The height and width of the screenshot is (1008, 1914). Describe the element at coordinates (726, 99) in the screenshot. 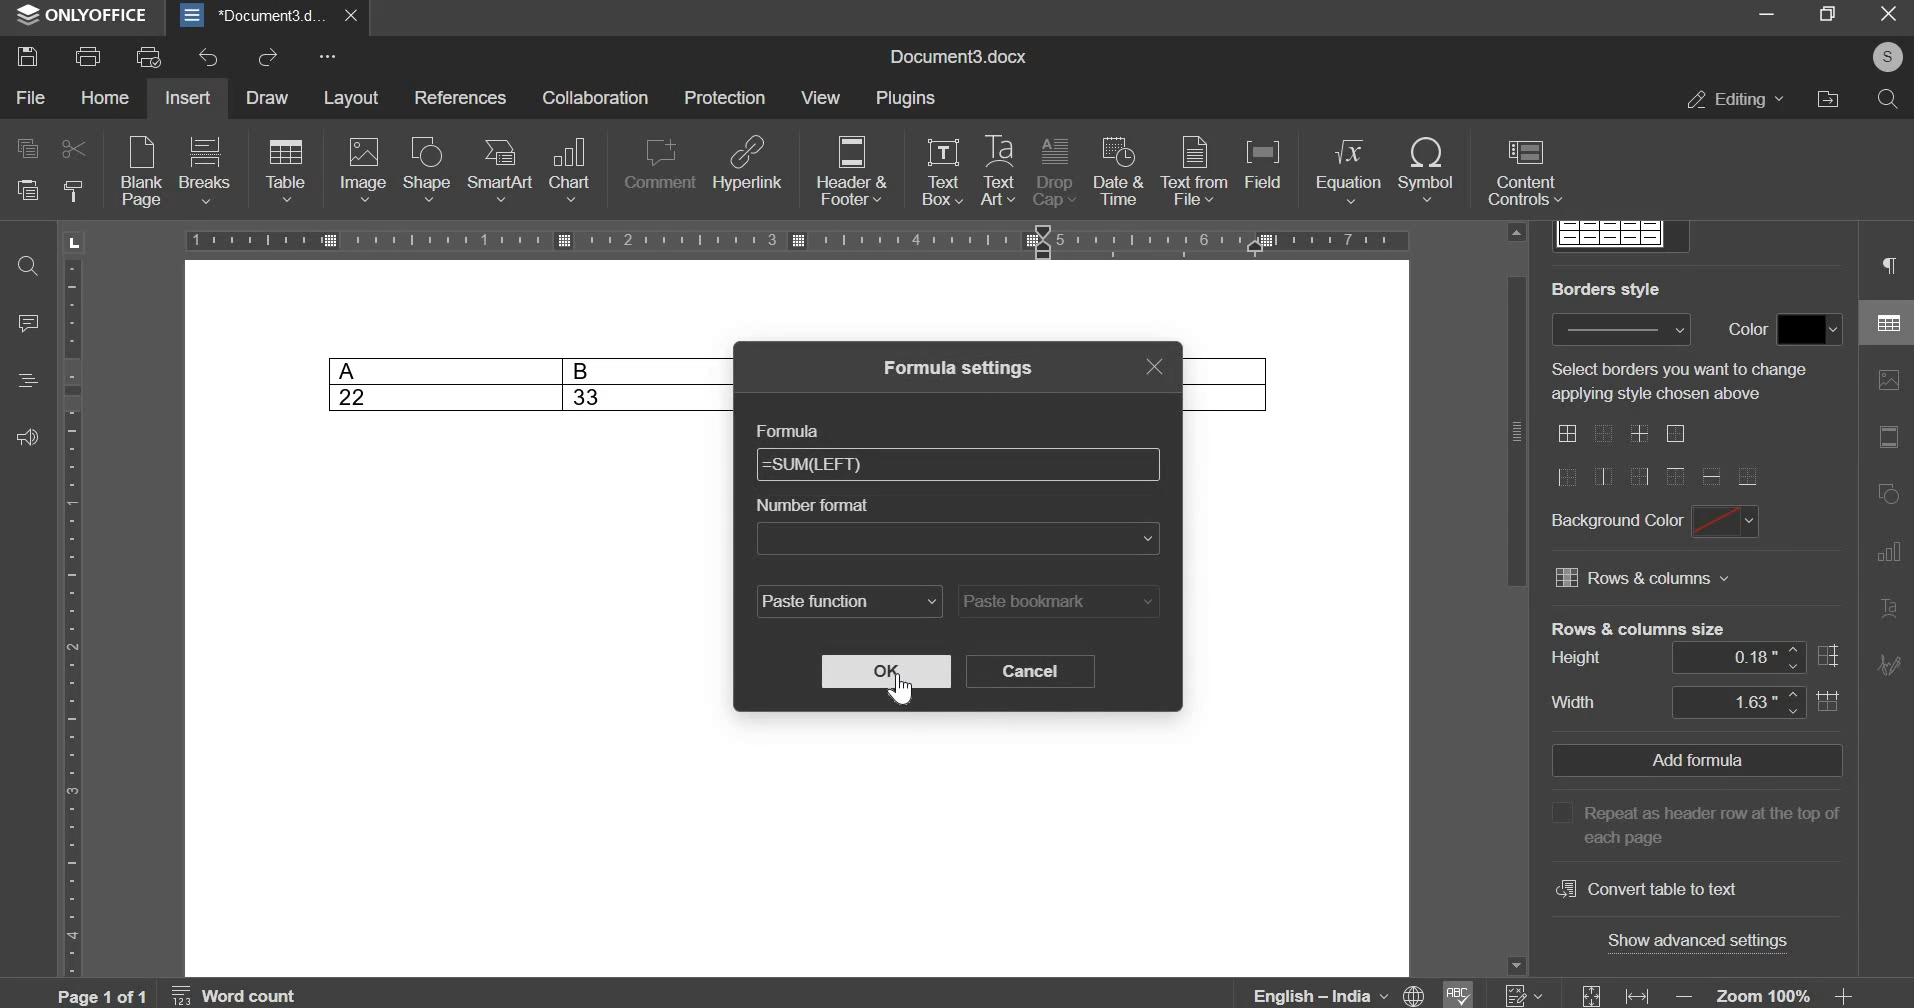

I see `protection` at that location.